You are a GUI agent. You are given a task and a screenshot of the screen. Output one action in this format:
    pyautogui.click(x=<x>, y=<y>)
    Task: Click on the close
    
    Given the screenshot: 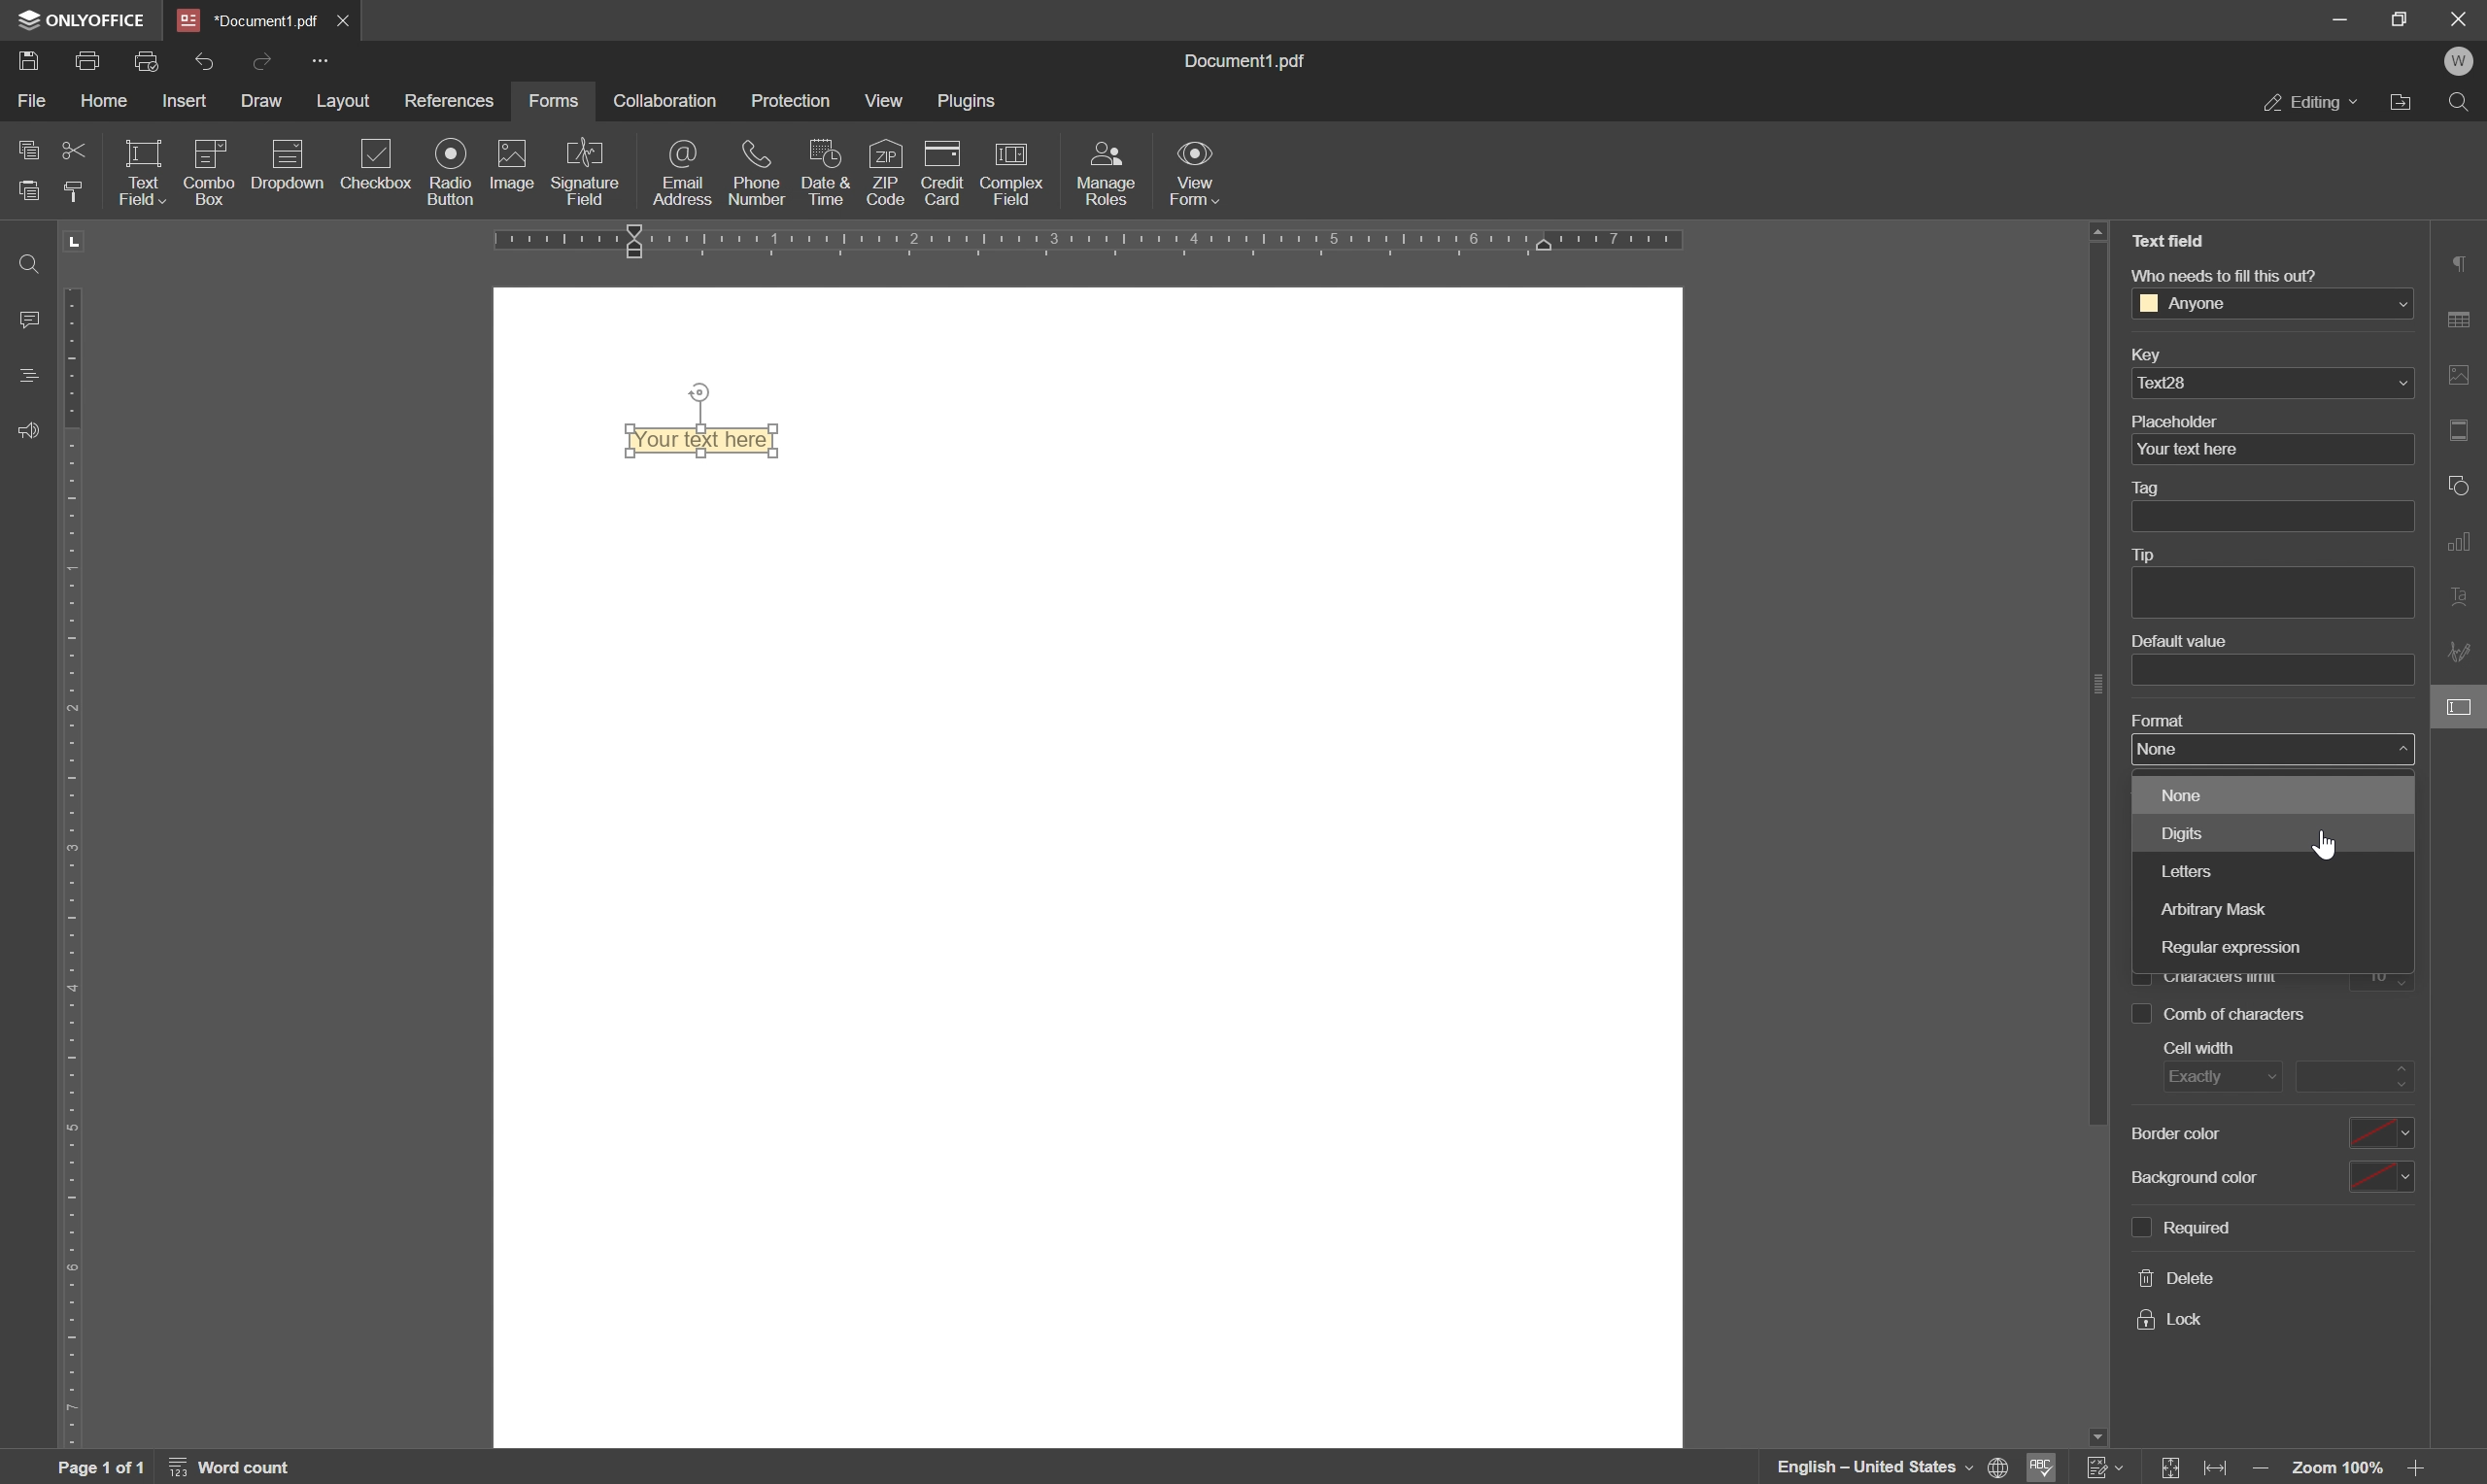 What is the action you would take?
    pyautogui.click(x=344, y=18)
    